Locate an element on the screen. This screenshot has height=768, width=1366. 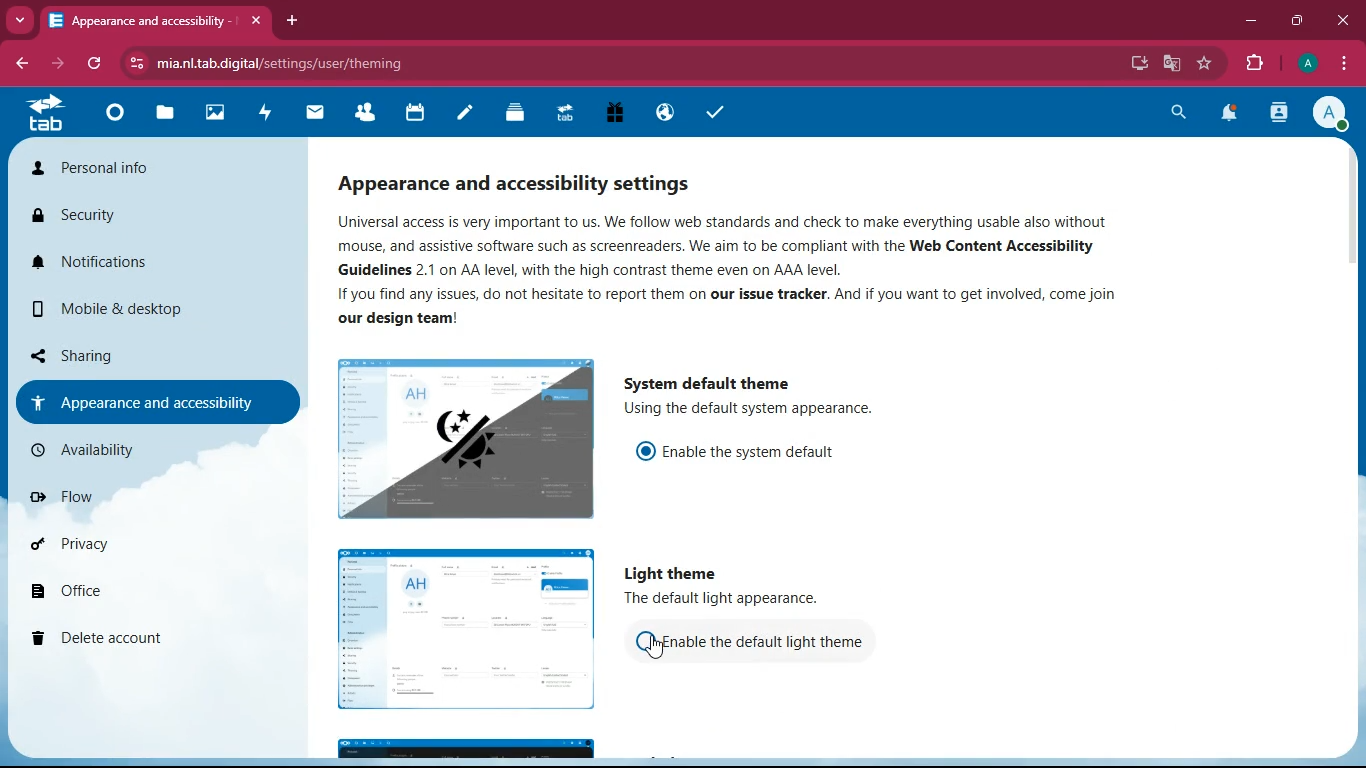
tab is located at coordinates (564, 114).